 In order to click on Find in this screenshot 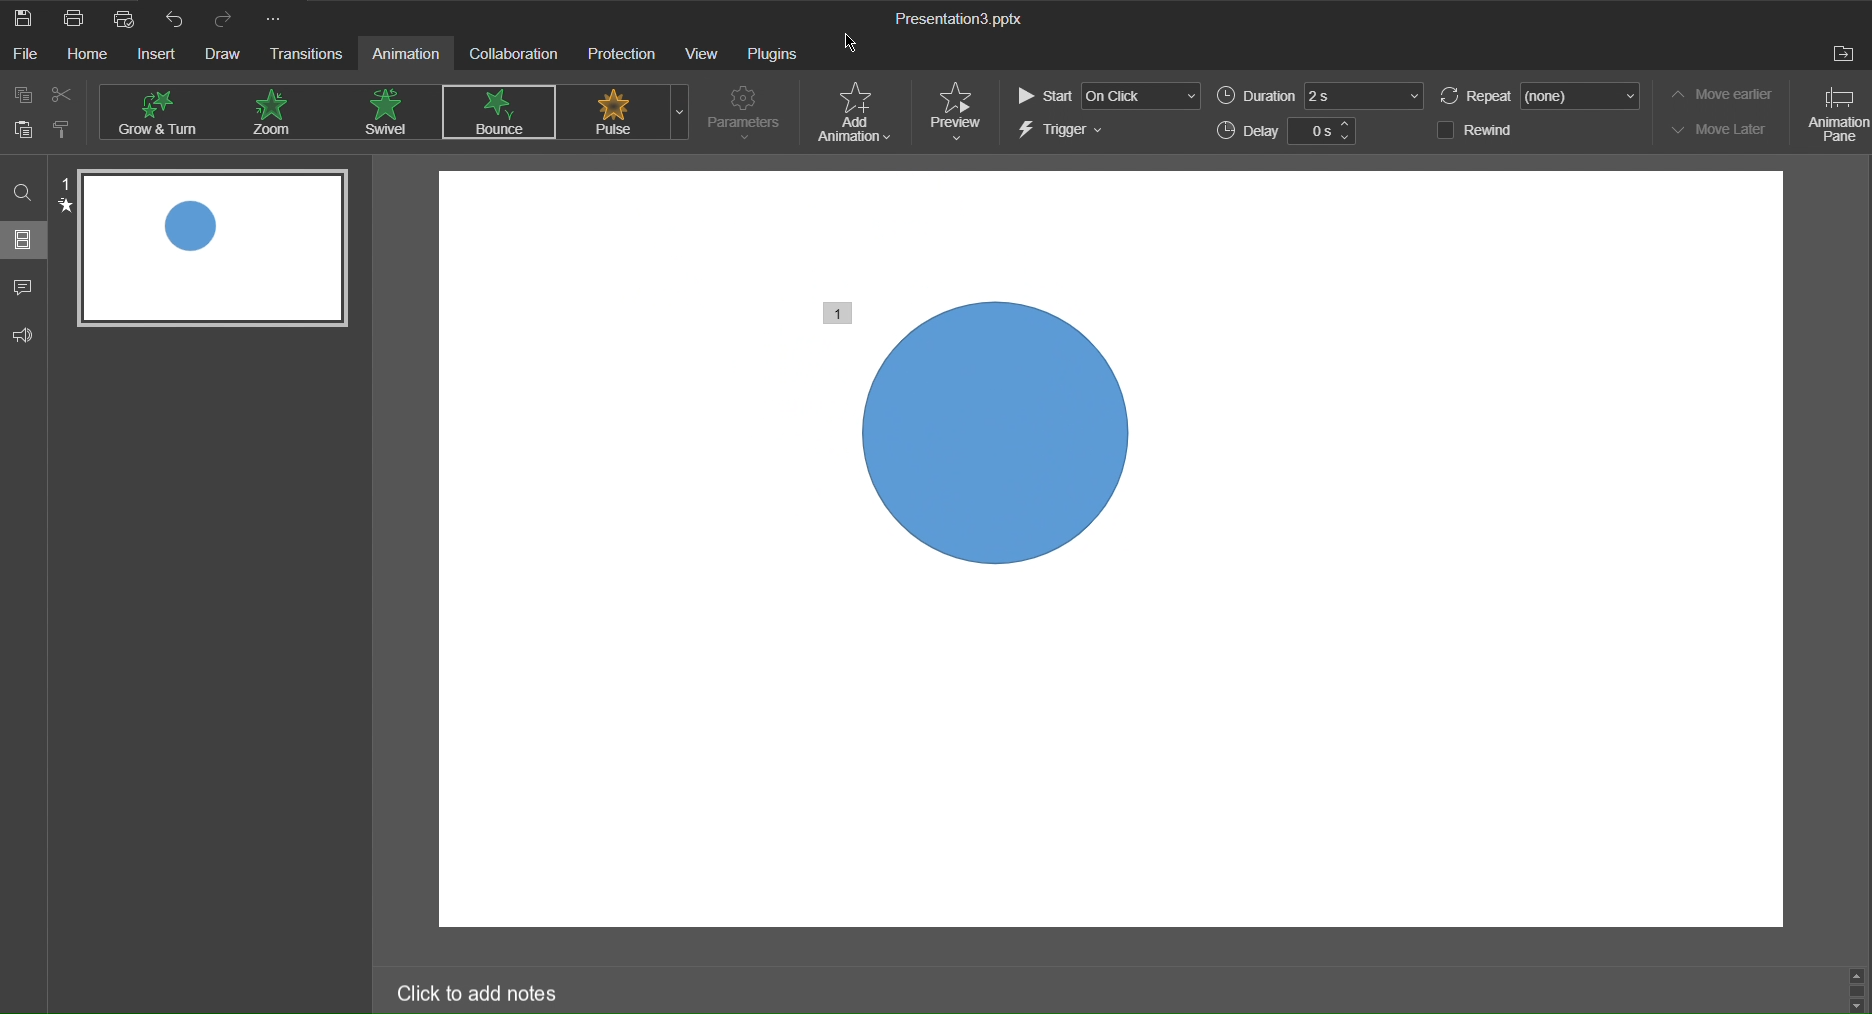, I will do `click(24, 190)`.